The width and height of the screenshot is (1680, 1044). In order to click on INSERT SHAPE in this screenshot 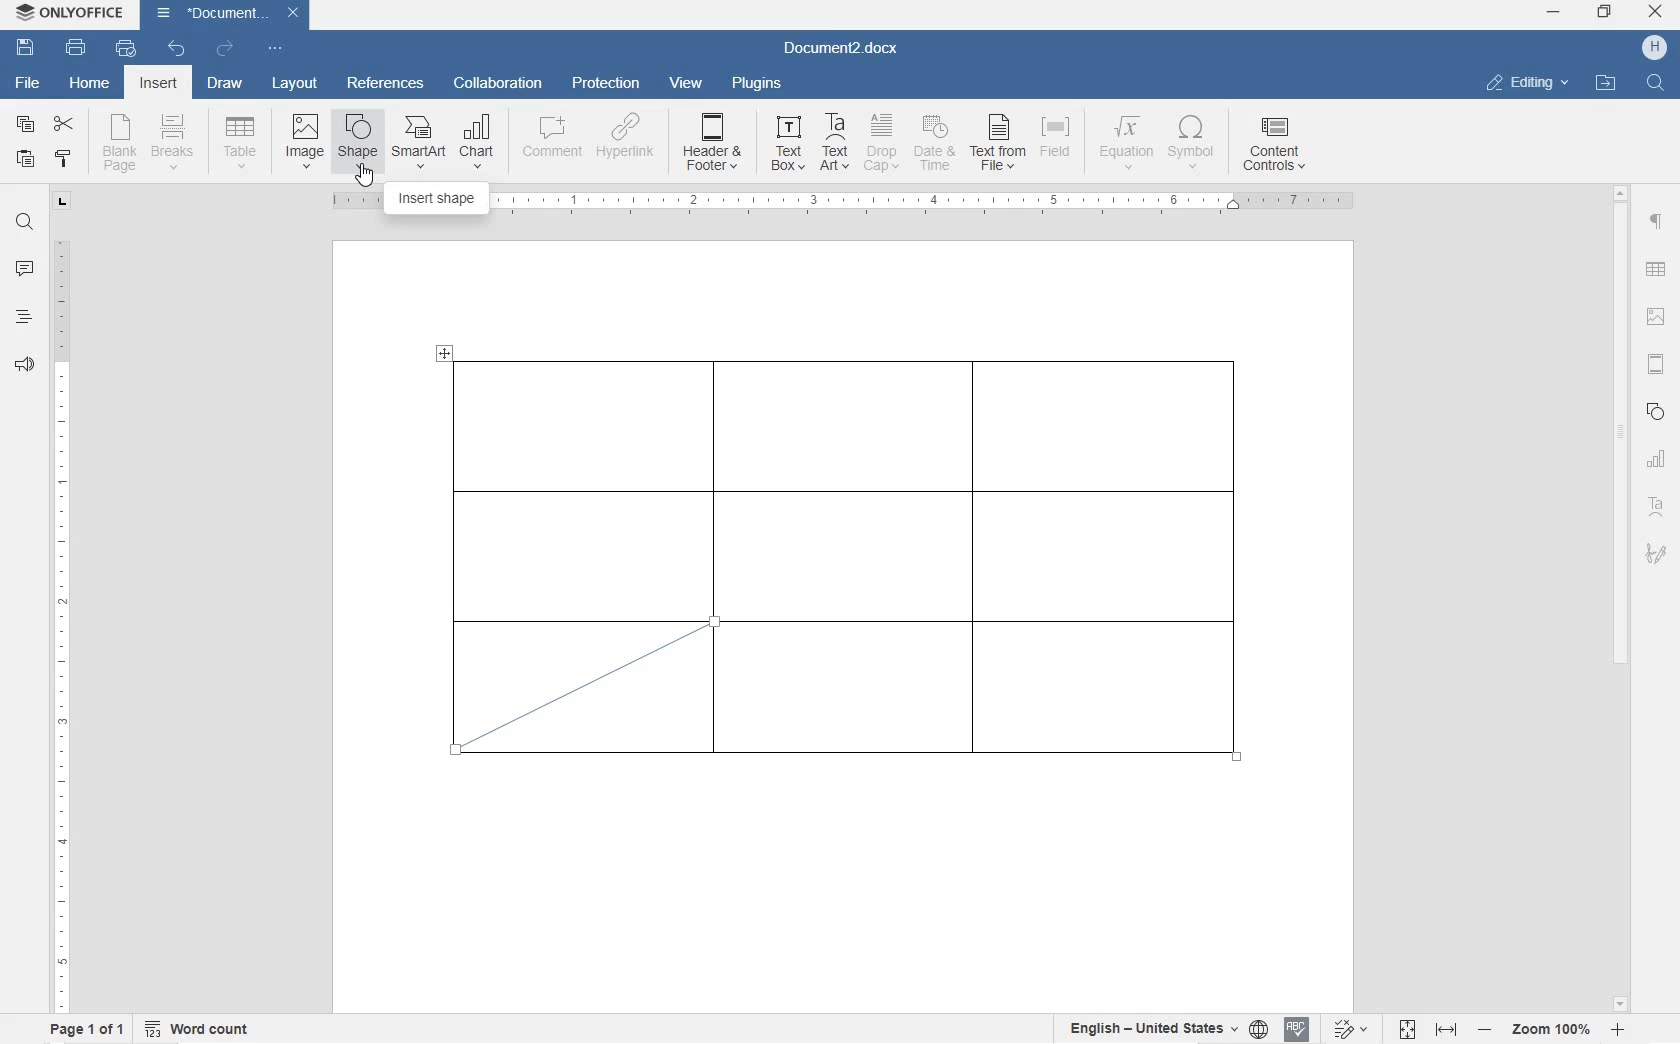, I will do `click(440, 198)`.